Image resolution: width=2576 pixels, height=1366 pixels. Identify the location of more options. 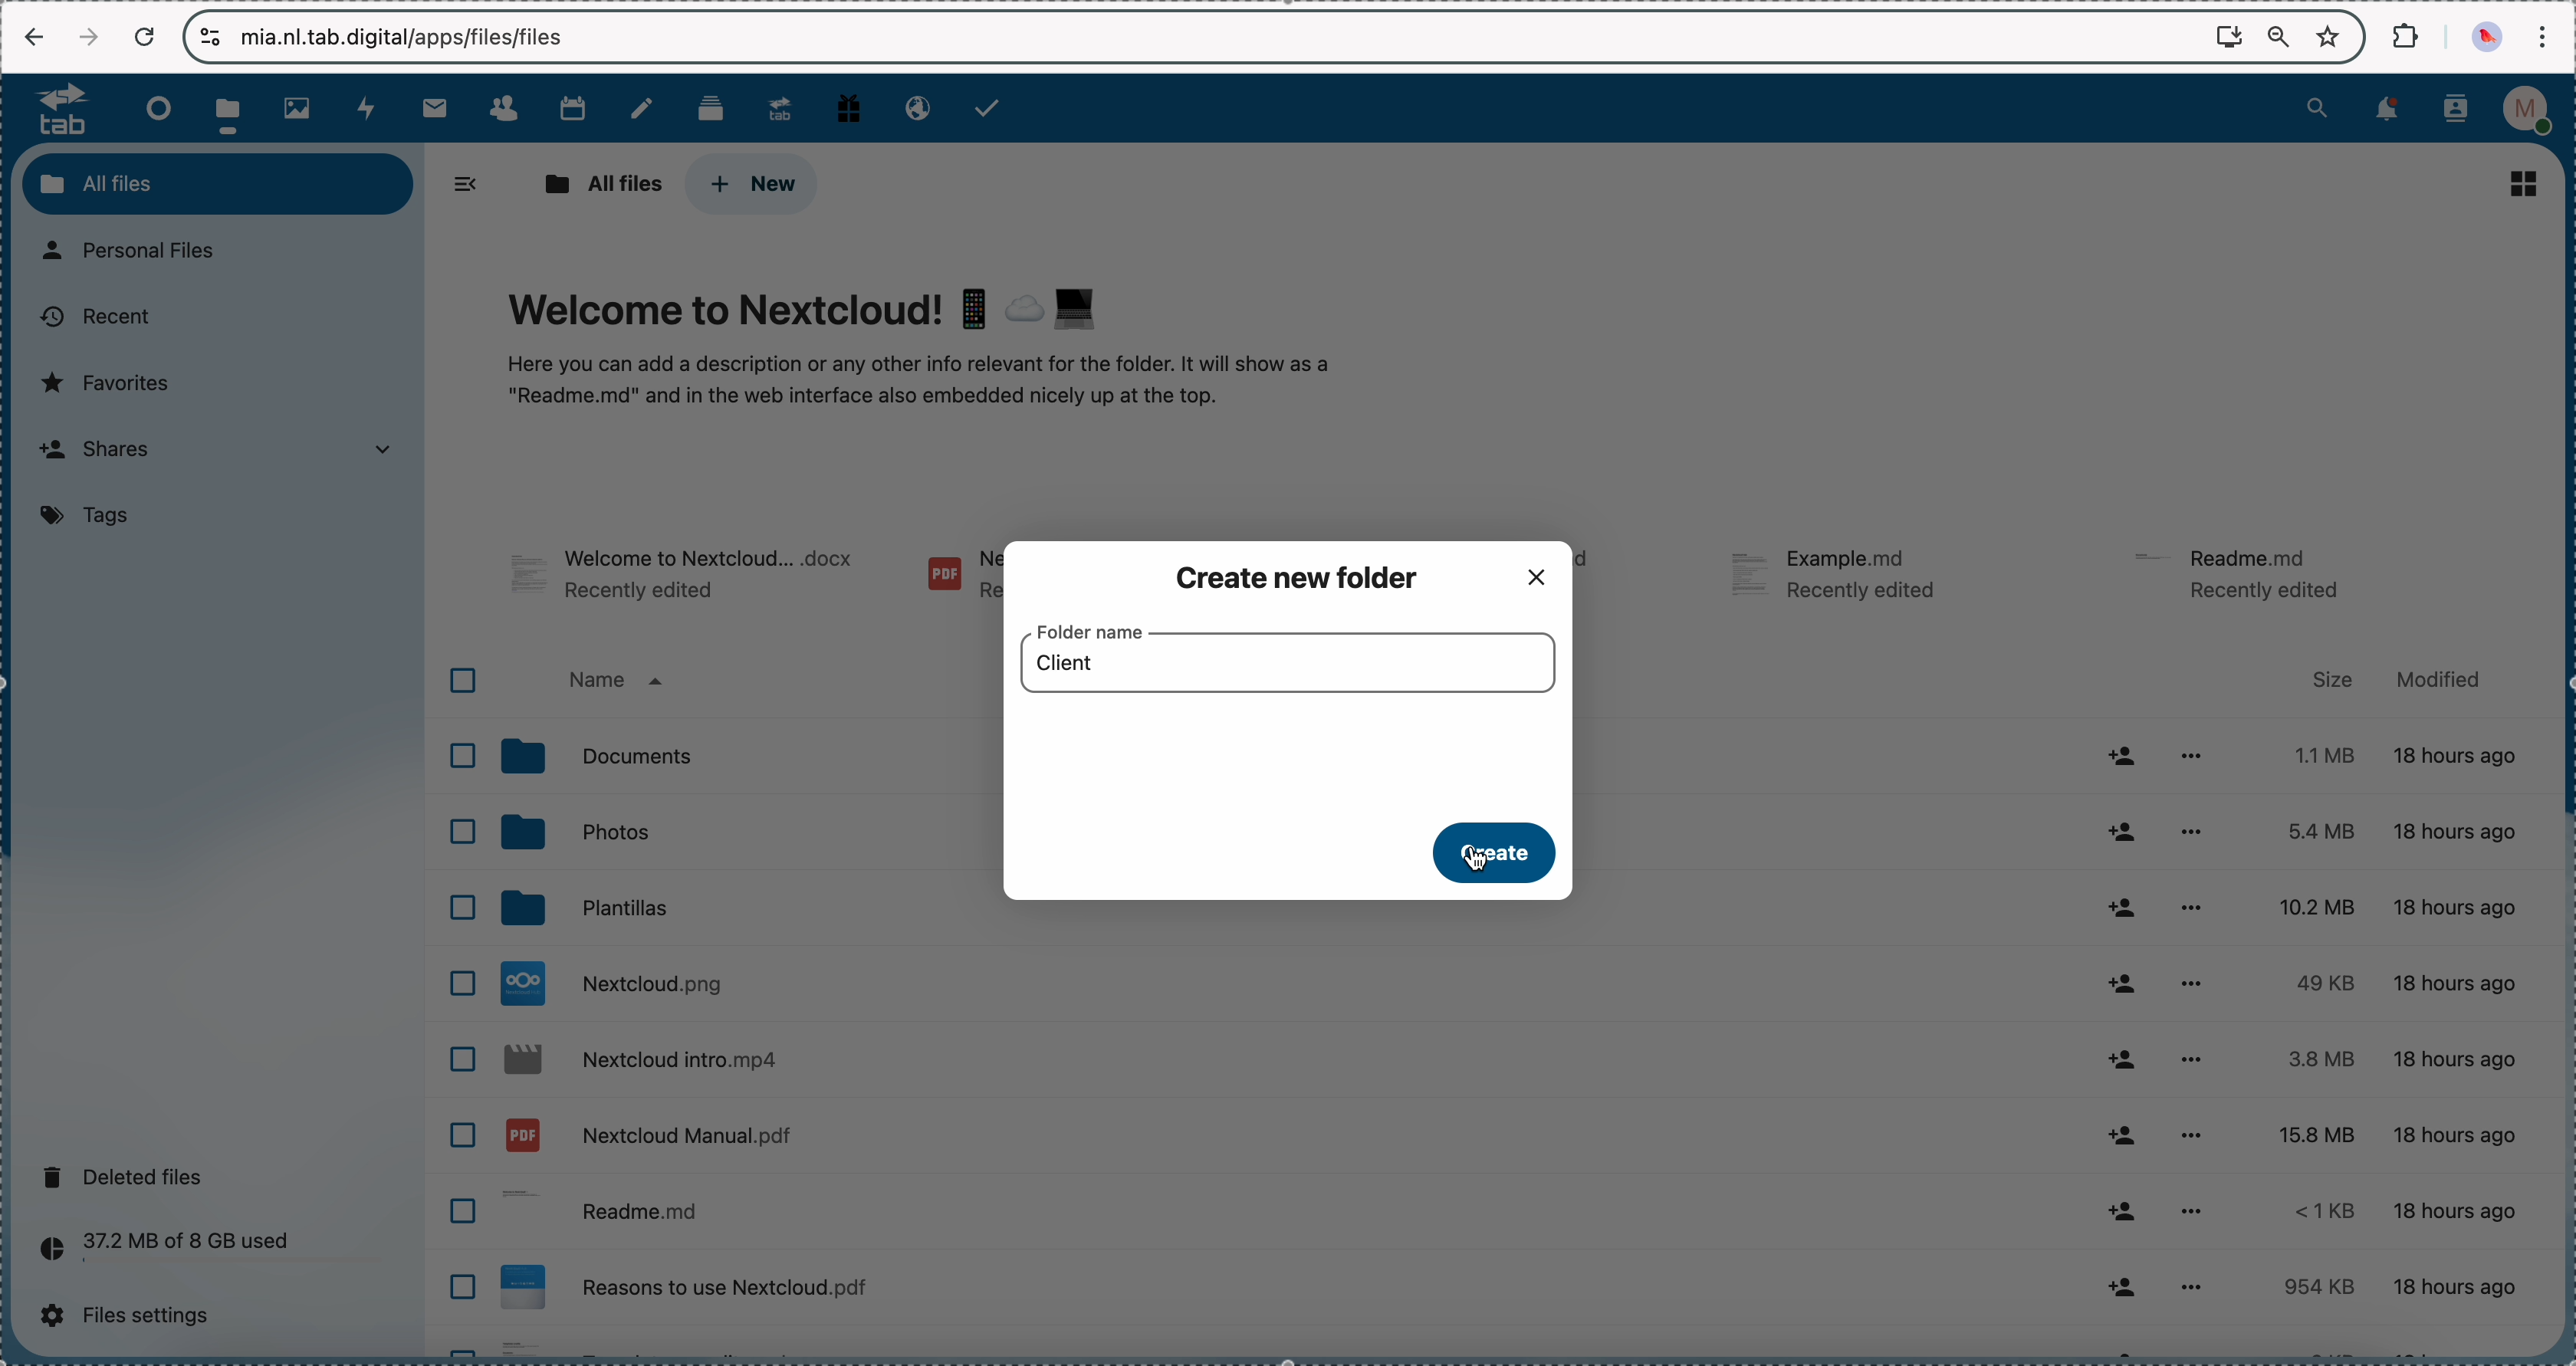
(2192, 984).